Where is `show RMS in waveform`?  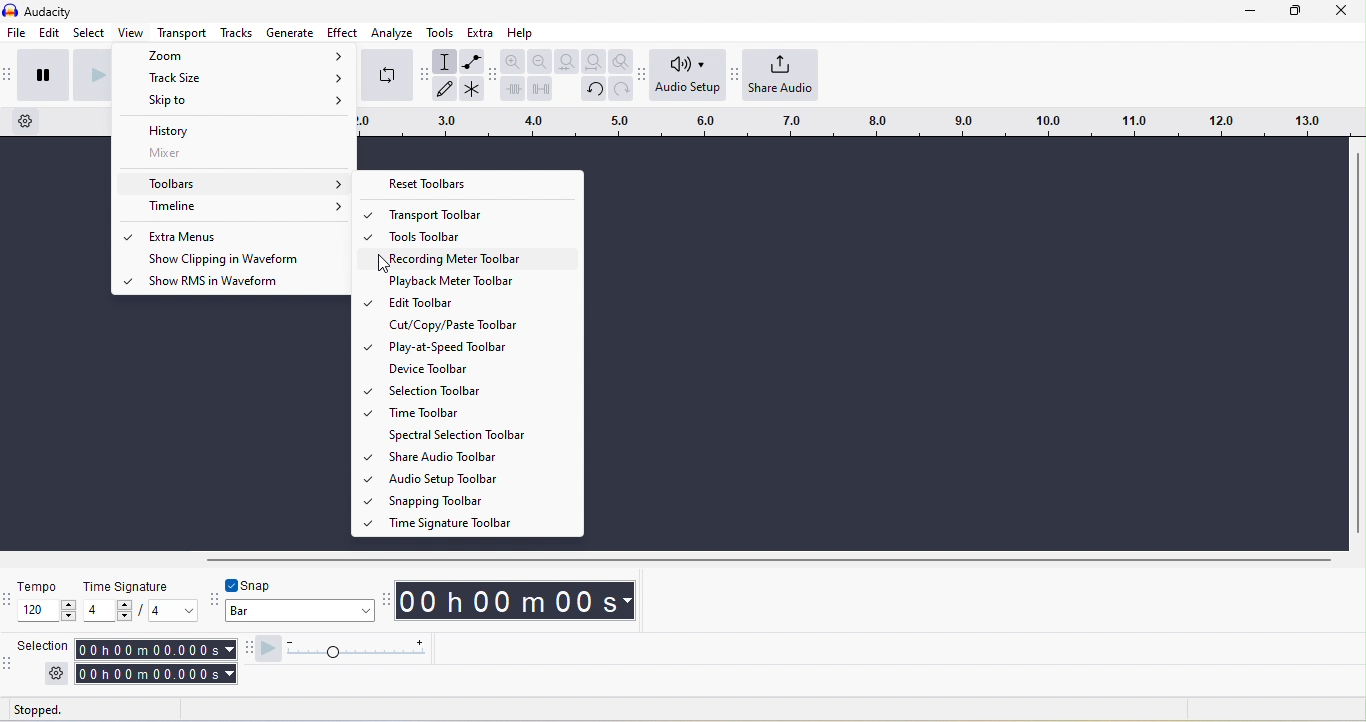
show RMS in waveform is located at coordinates (240, 283).